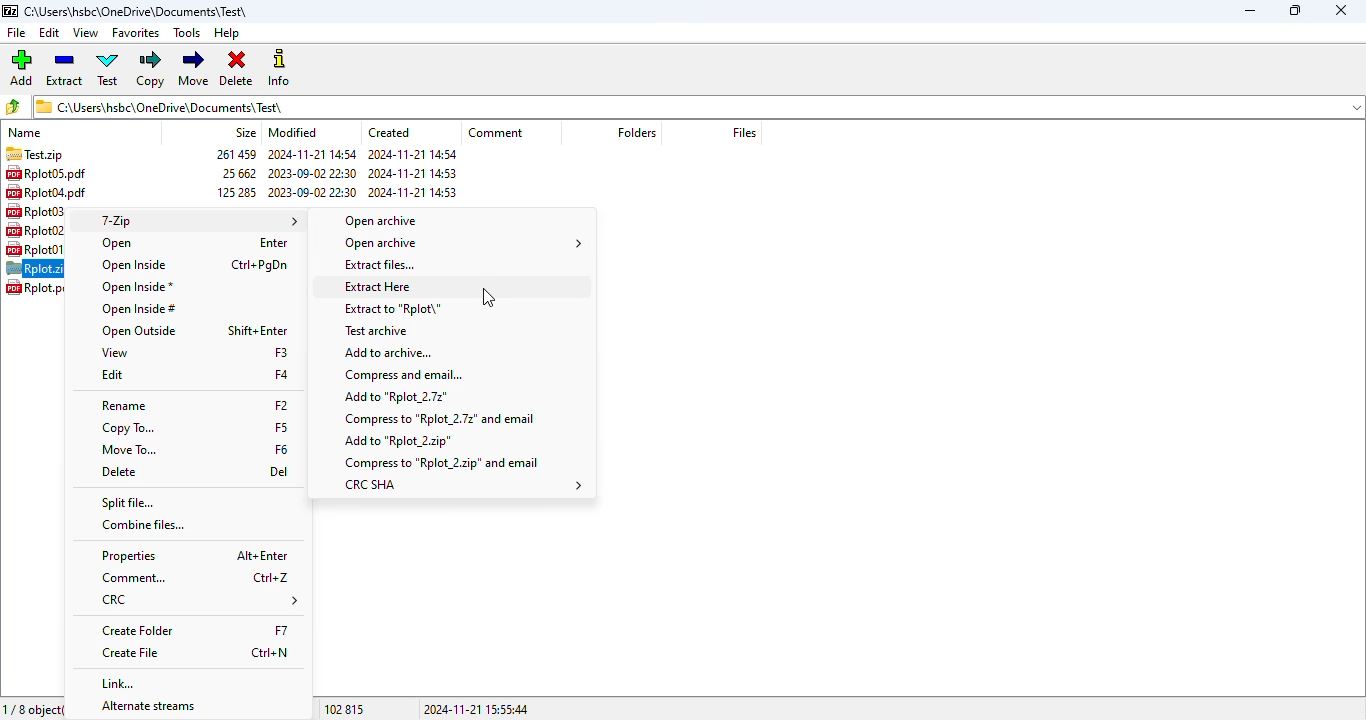 Image resolution: width=1366 pixels, height=720 pixels. Describe the element at coordinates (281, 403) in the screenshot. I see `shortcut for rename` at that location.